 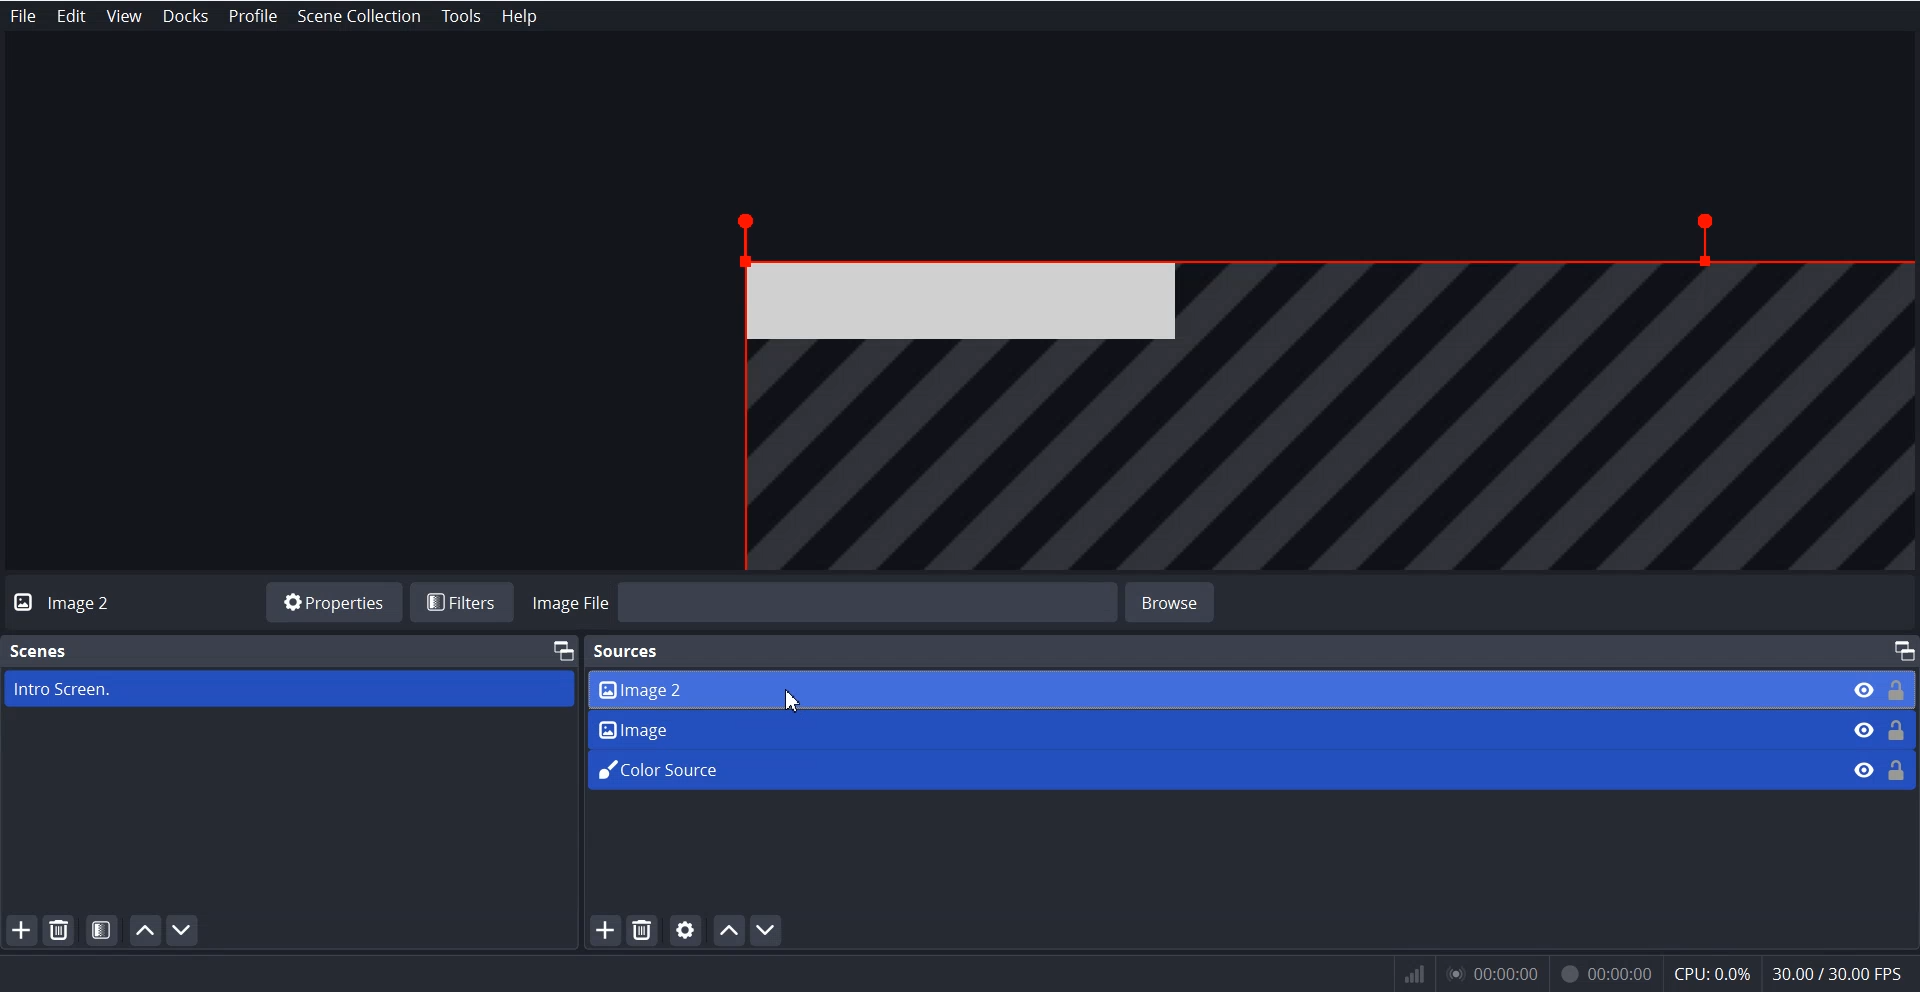 I want to click on Open scene Filters, so click(x=103, y=929).